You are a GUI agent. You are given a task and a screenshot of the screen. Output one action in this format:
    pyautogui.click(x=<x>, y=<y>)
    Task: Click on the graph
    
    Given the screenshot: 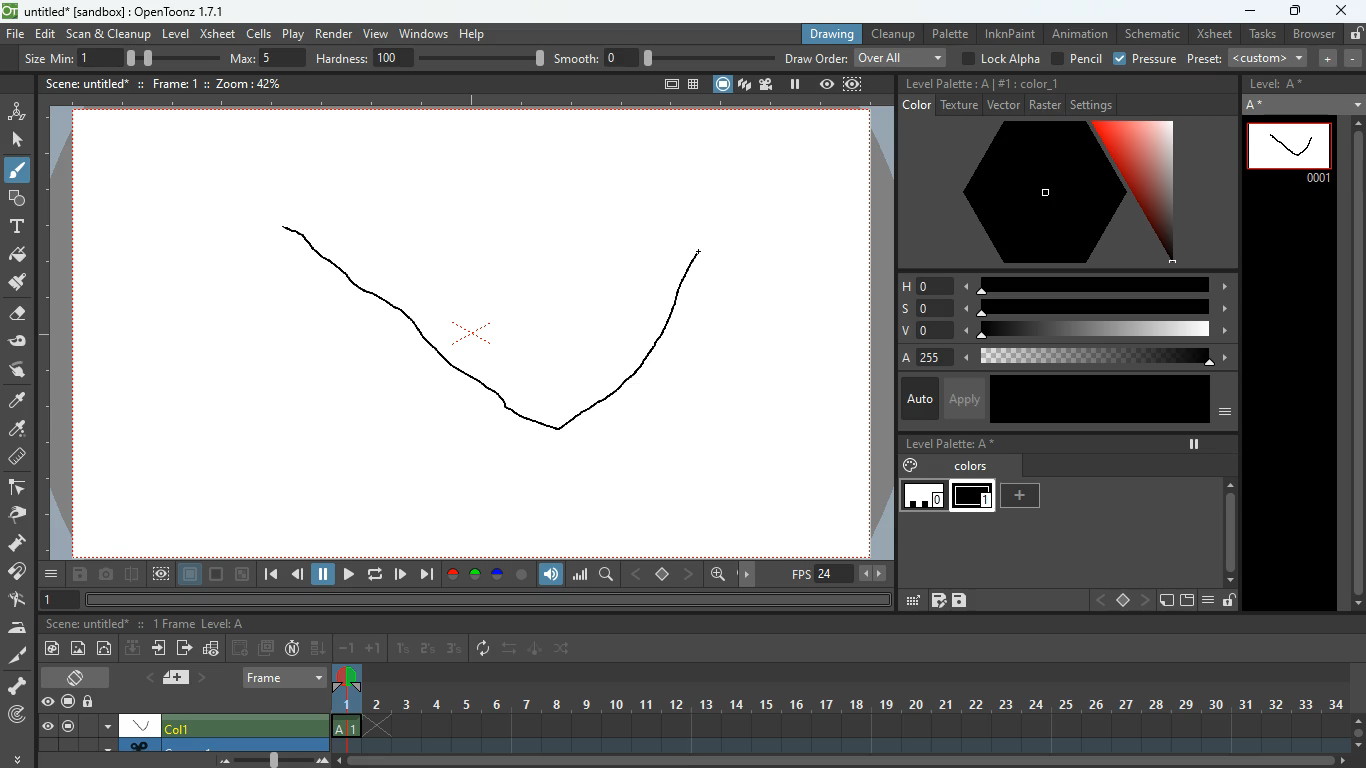 What is the action you would take?
    pyautogui.click(x=580, y=574)
    